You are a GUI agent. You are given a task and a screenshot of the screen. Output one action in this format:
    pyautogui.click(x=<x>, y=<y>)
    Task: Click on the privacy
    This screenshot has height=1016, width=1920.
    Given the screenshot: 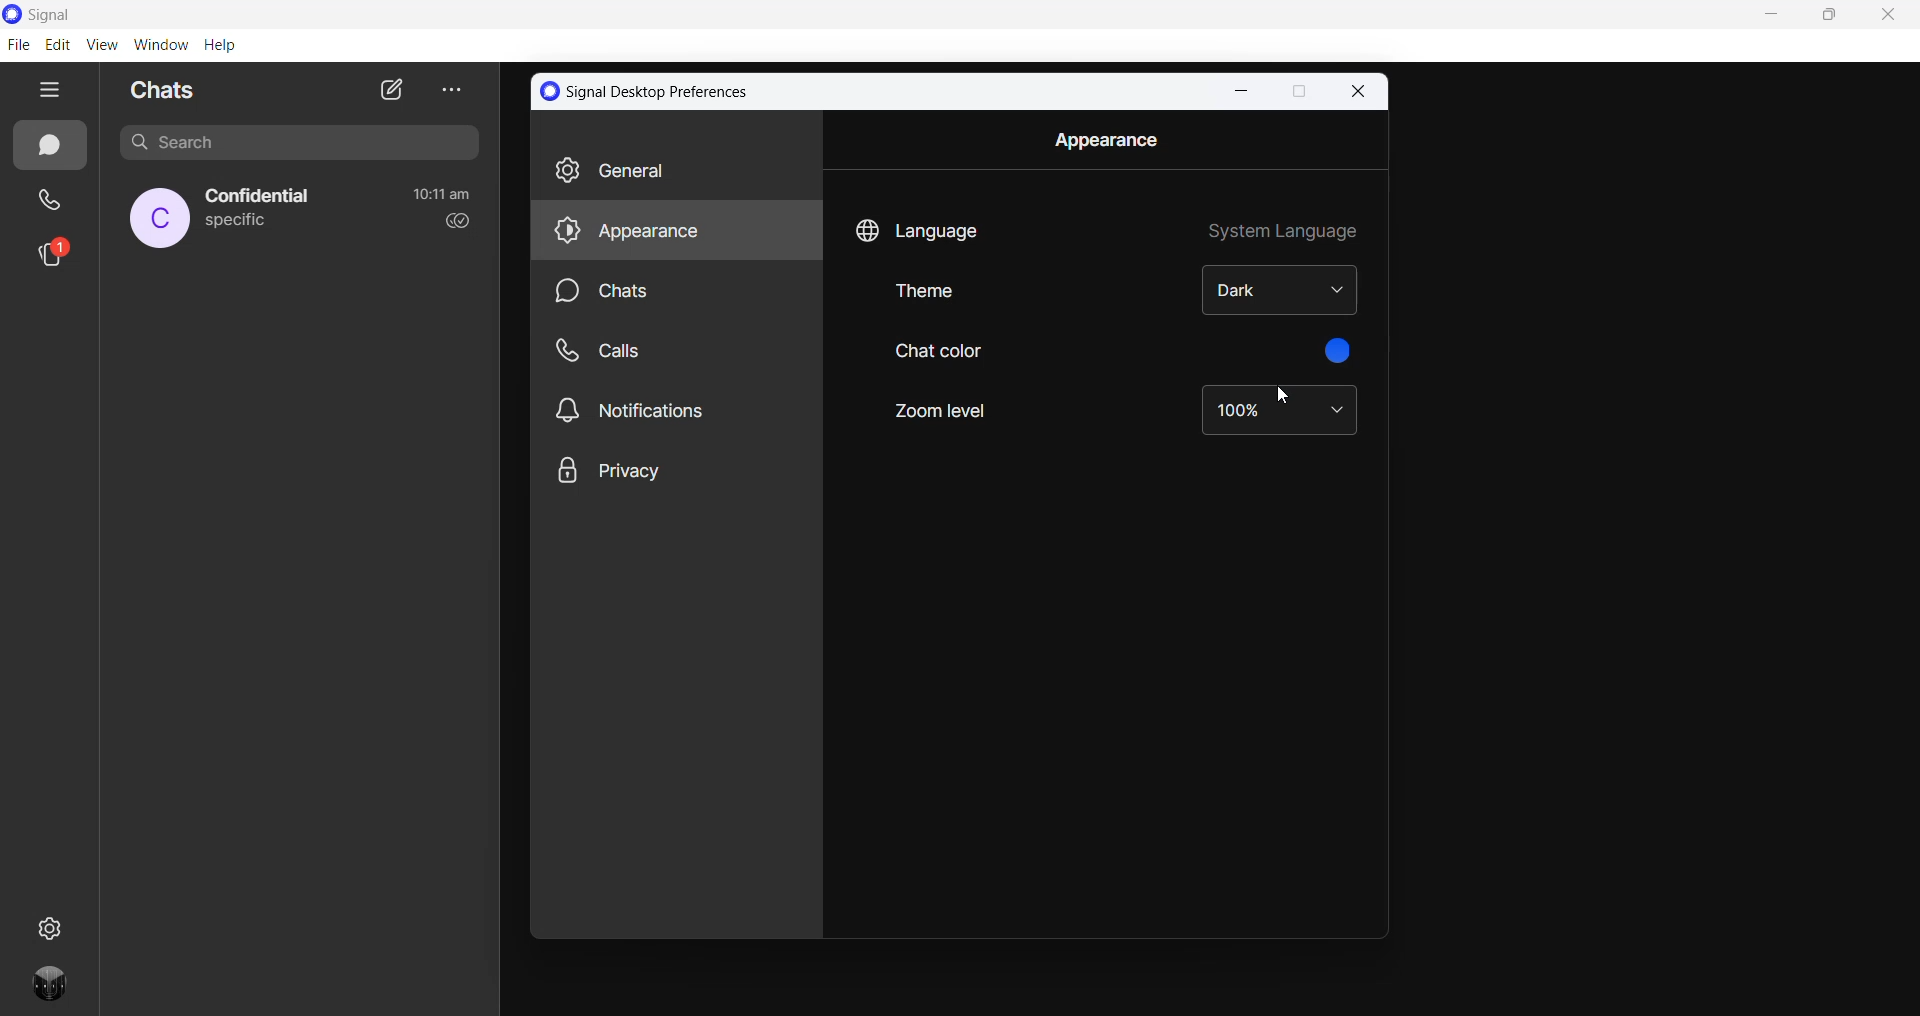 What is the action you would take?
    pyautogui.click(x=668, y=469)
    